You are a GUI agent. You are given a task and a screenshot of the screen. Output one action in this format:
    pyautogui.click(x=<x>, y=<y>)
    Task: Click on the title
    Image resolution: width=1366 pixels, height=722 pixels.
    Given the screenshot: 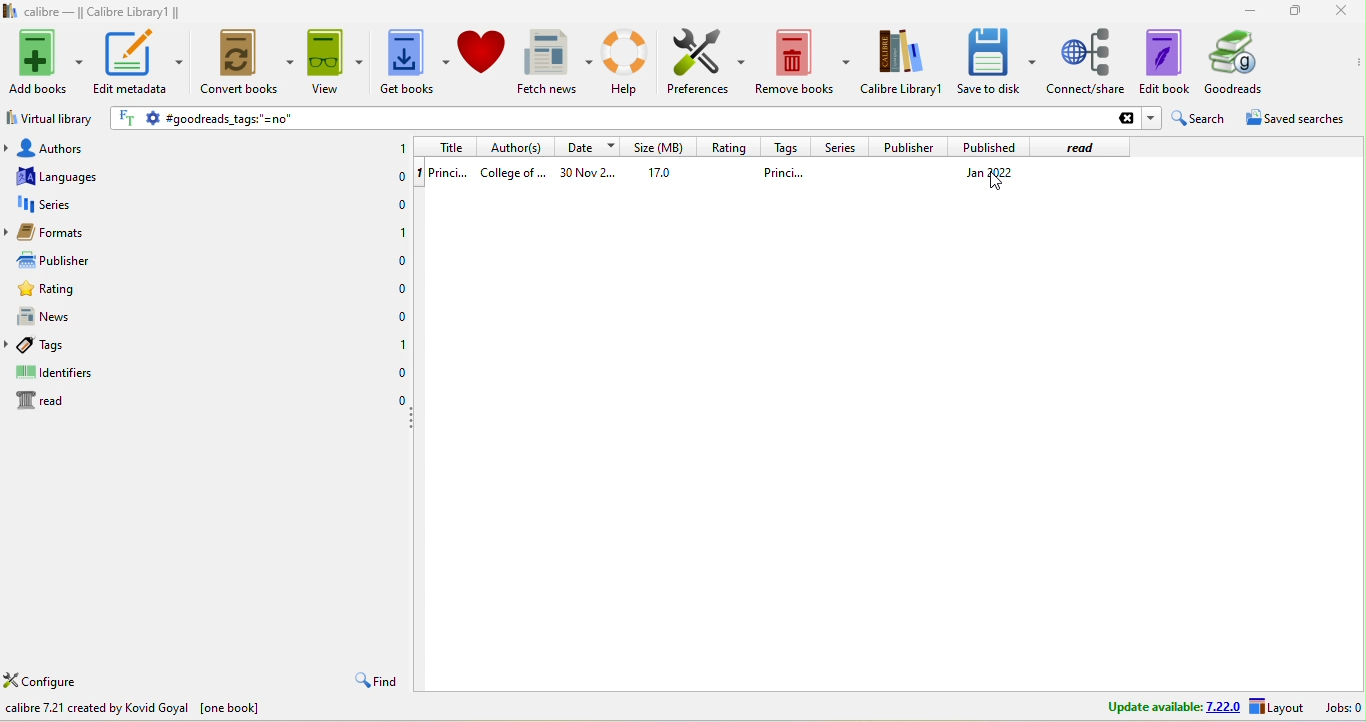 What is the action you would take?
    pyautogui.click(x=444, y=147)
    